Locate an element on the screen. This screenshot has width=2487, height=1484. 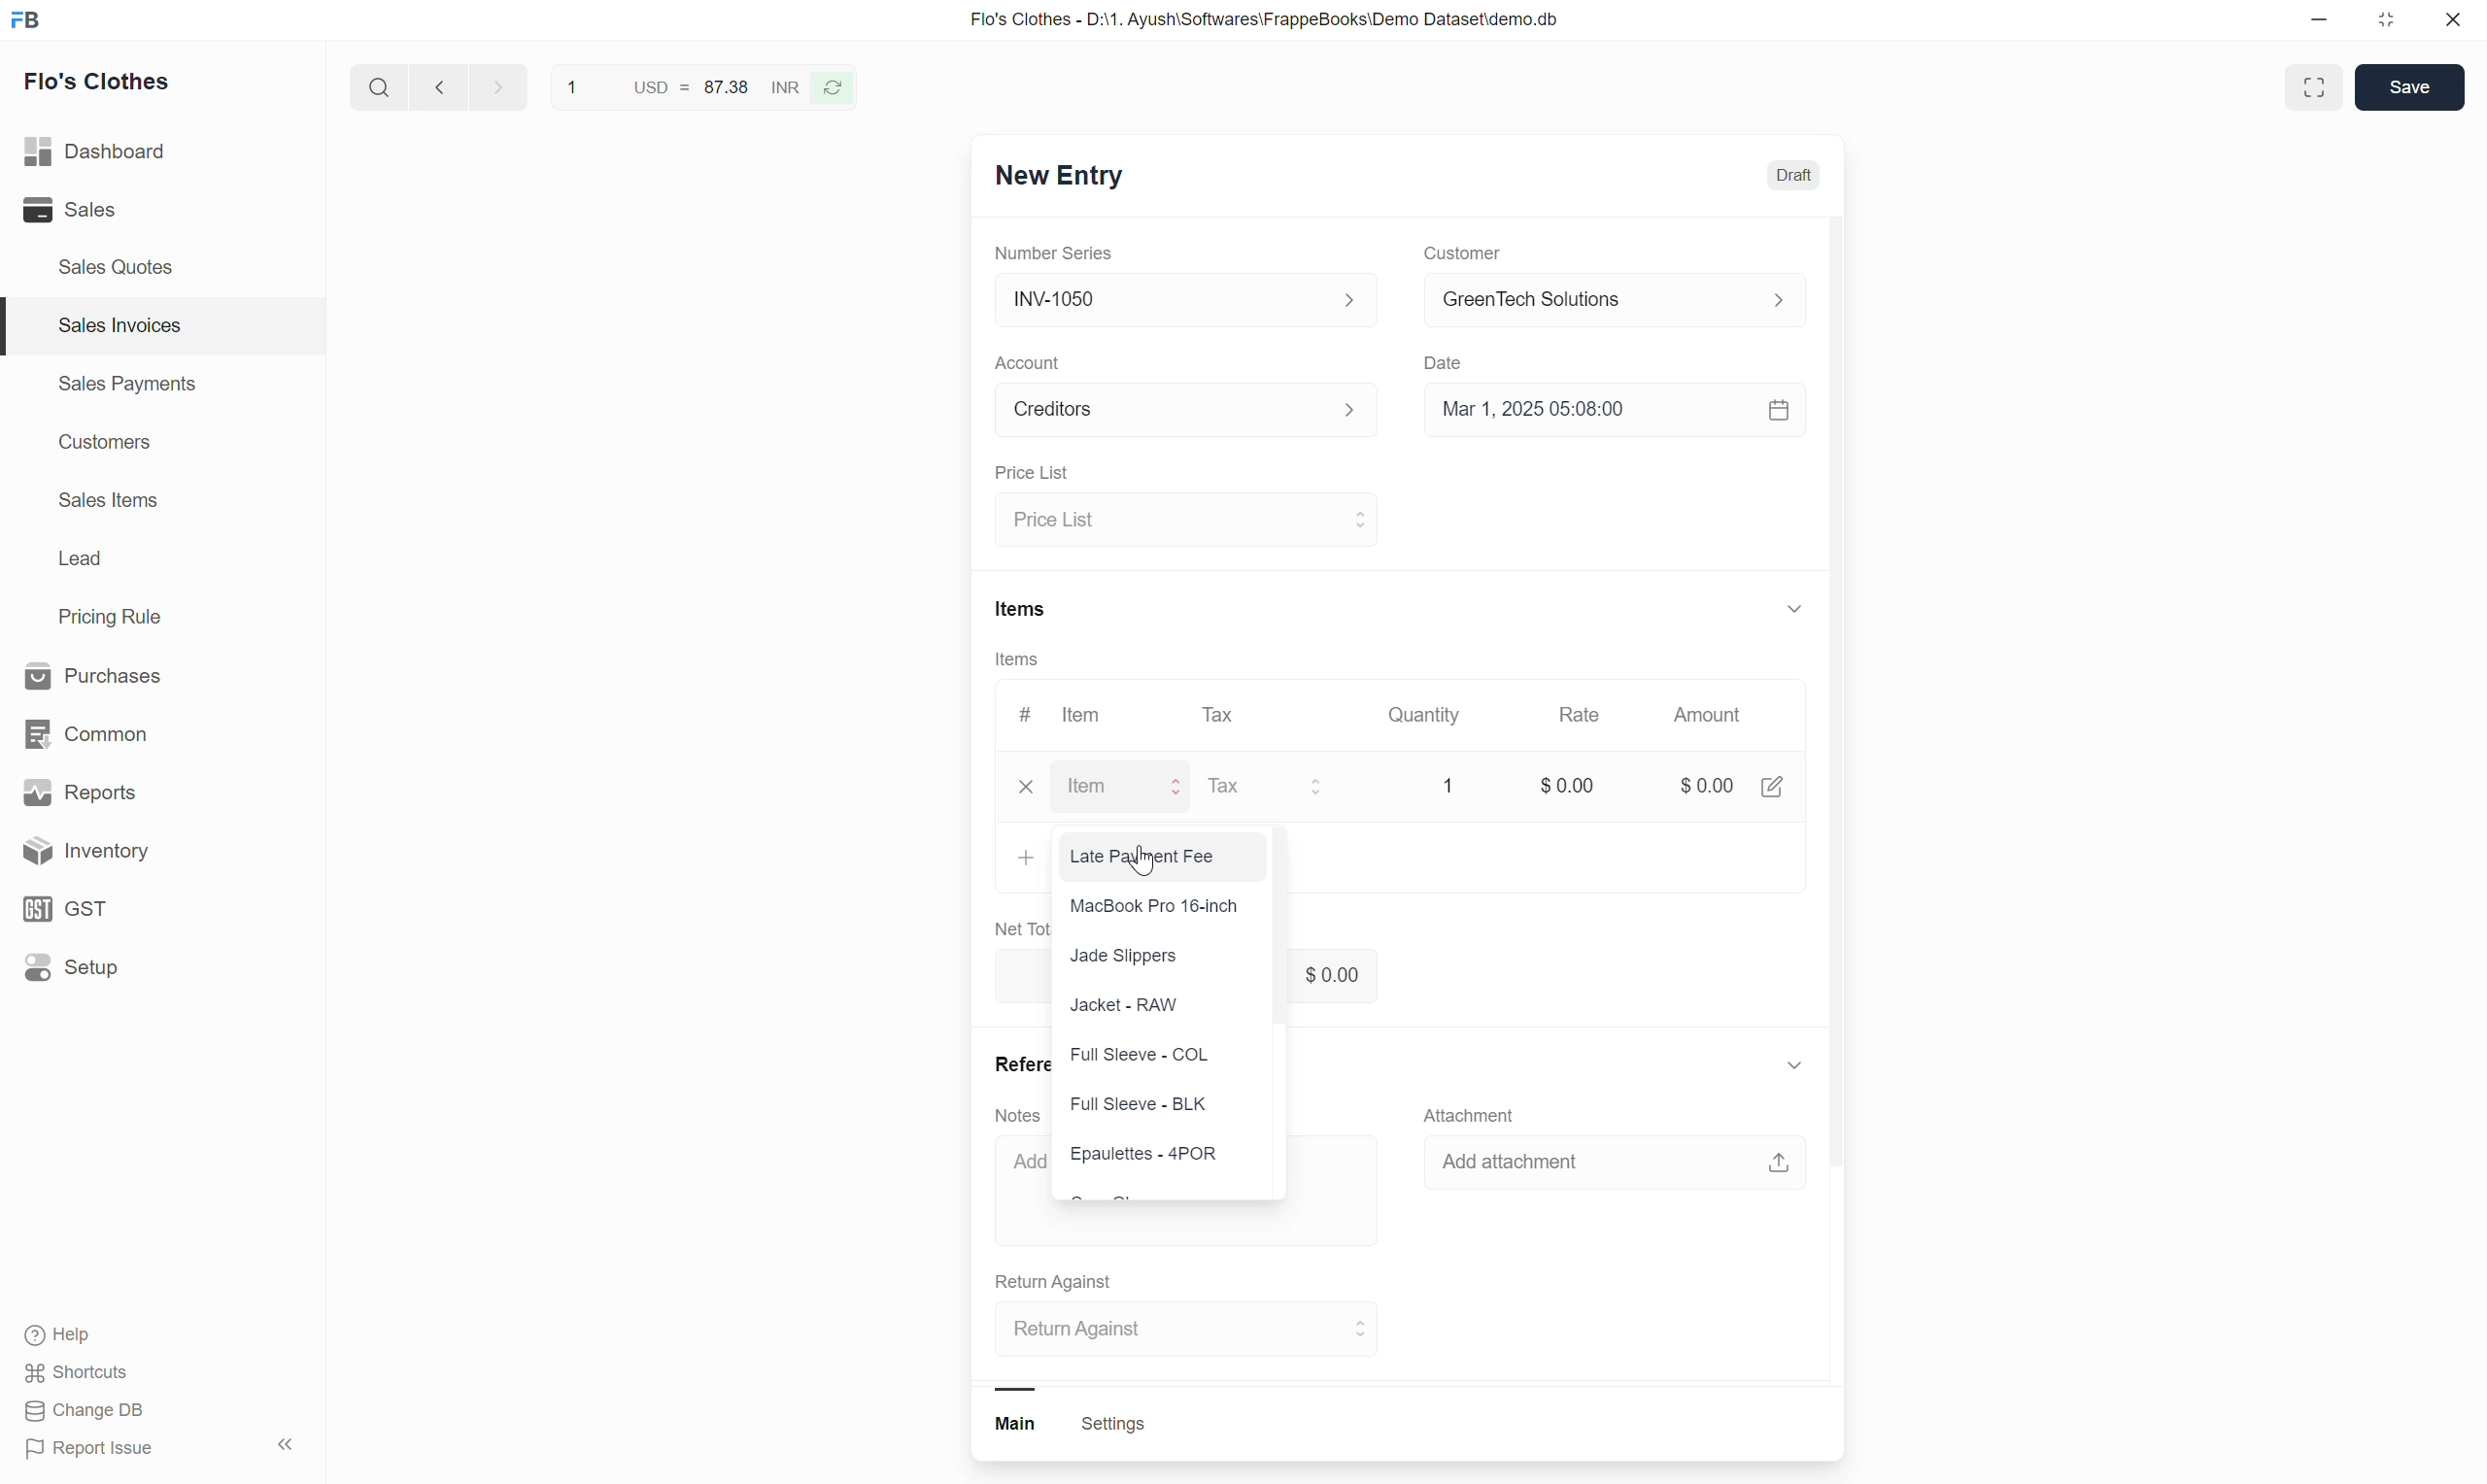
Quantity is located at coordinates (1451, 785).